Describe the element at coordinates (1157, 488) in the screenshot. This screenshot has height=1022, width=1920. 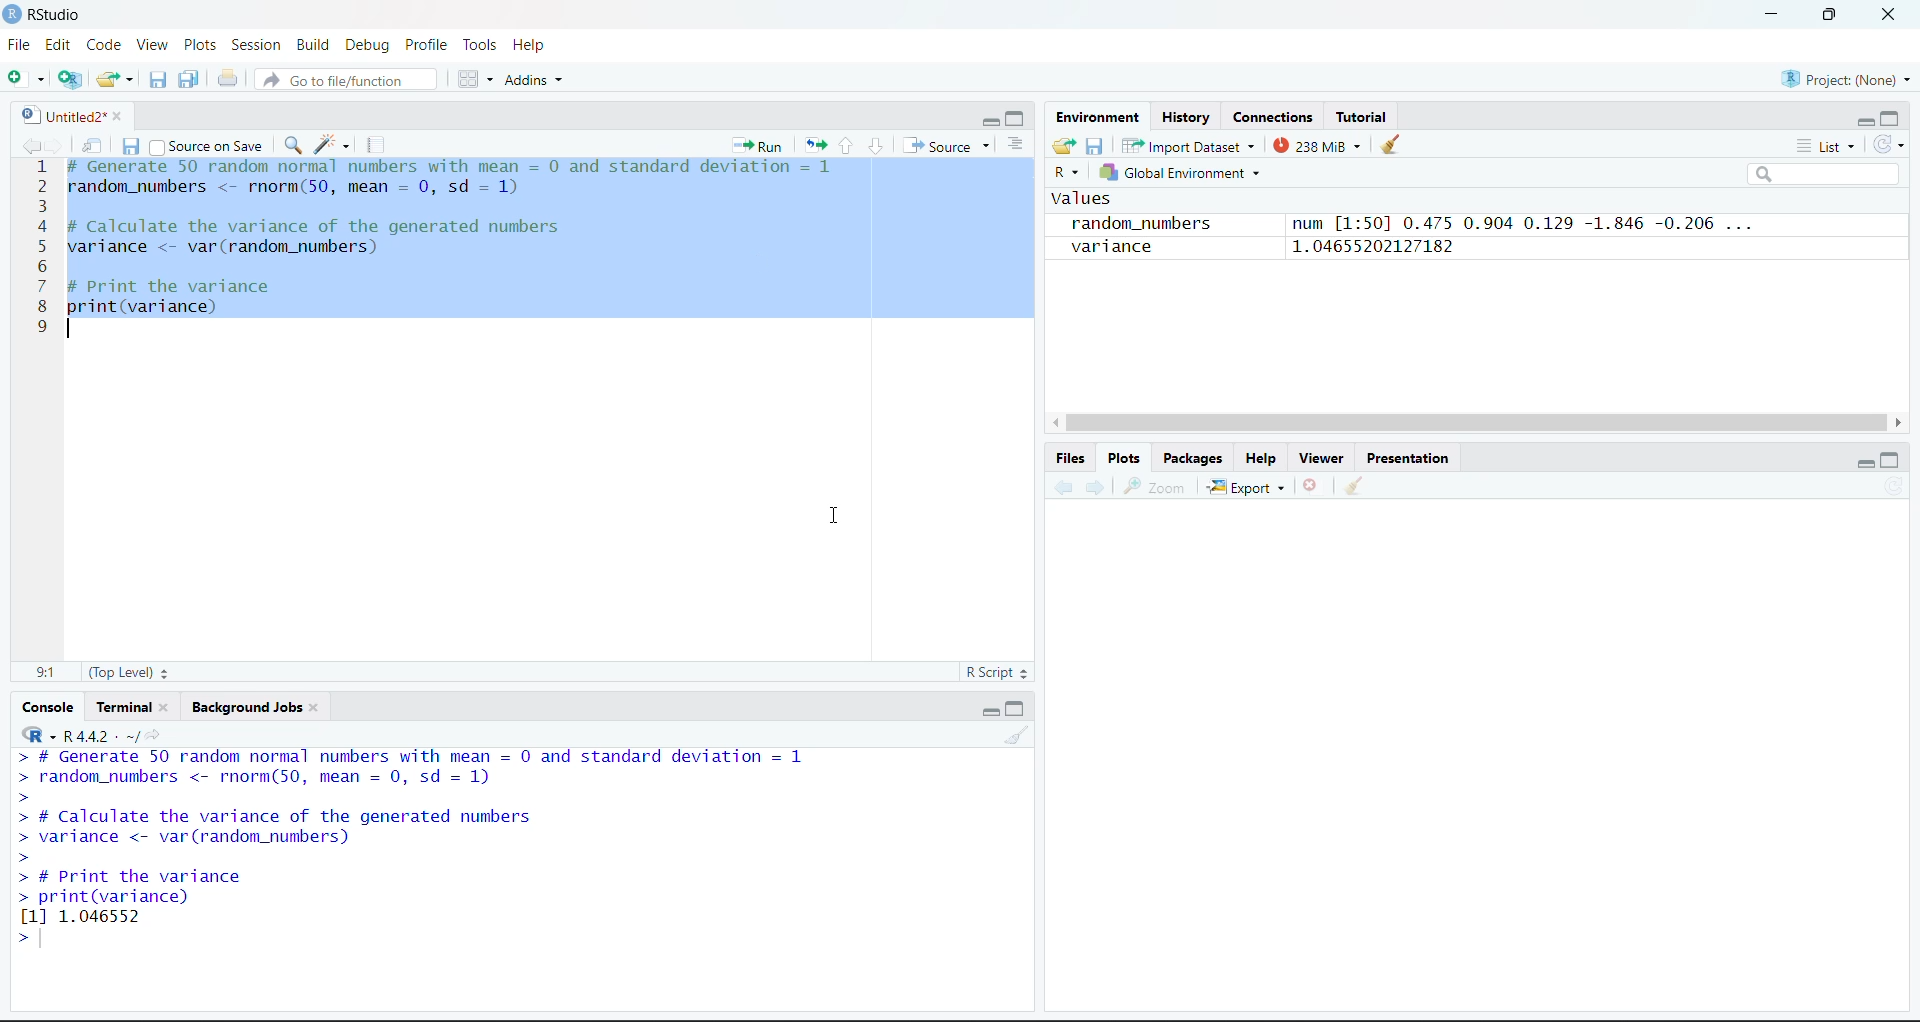
I see `Zoom` at that location.